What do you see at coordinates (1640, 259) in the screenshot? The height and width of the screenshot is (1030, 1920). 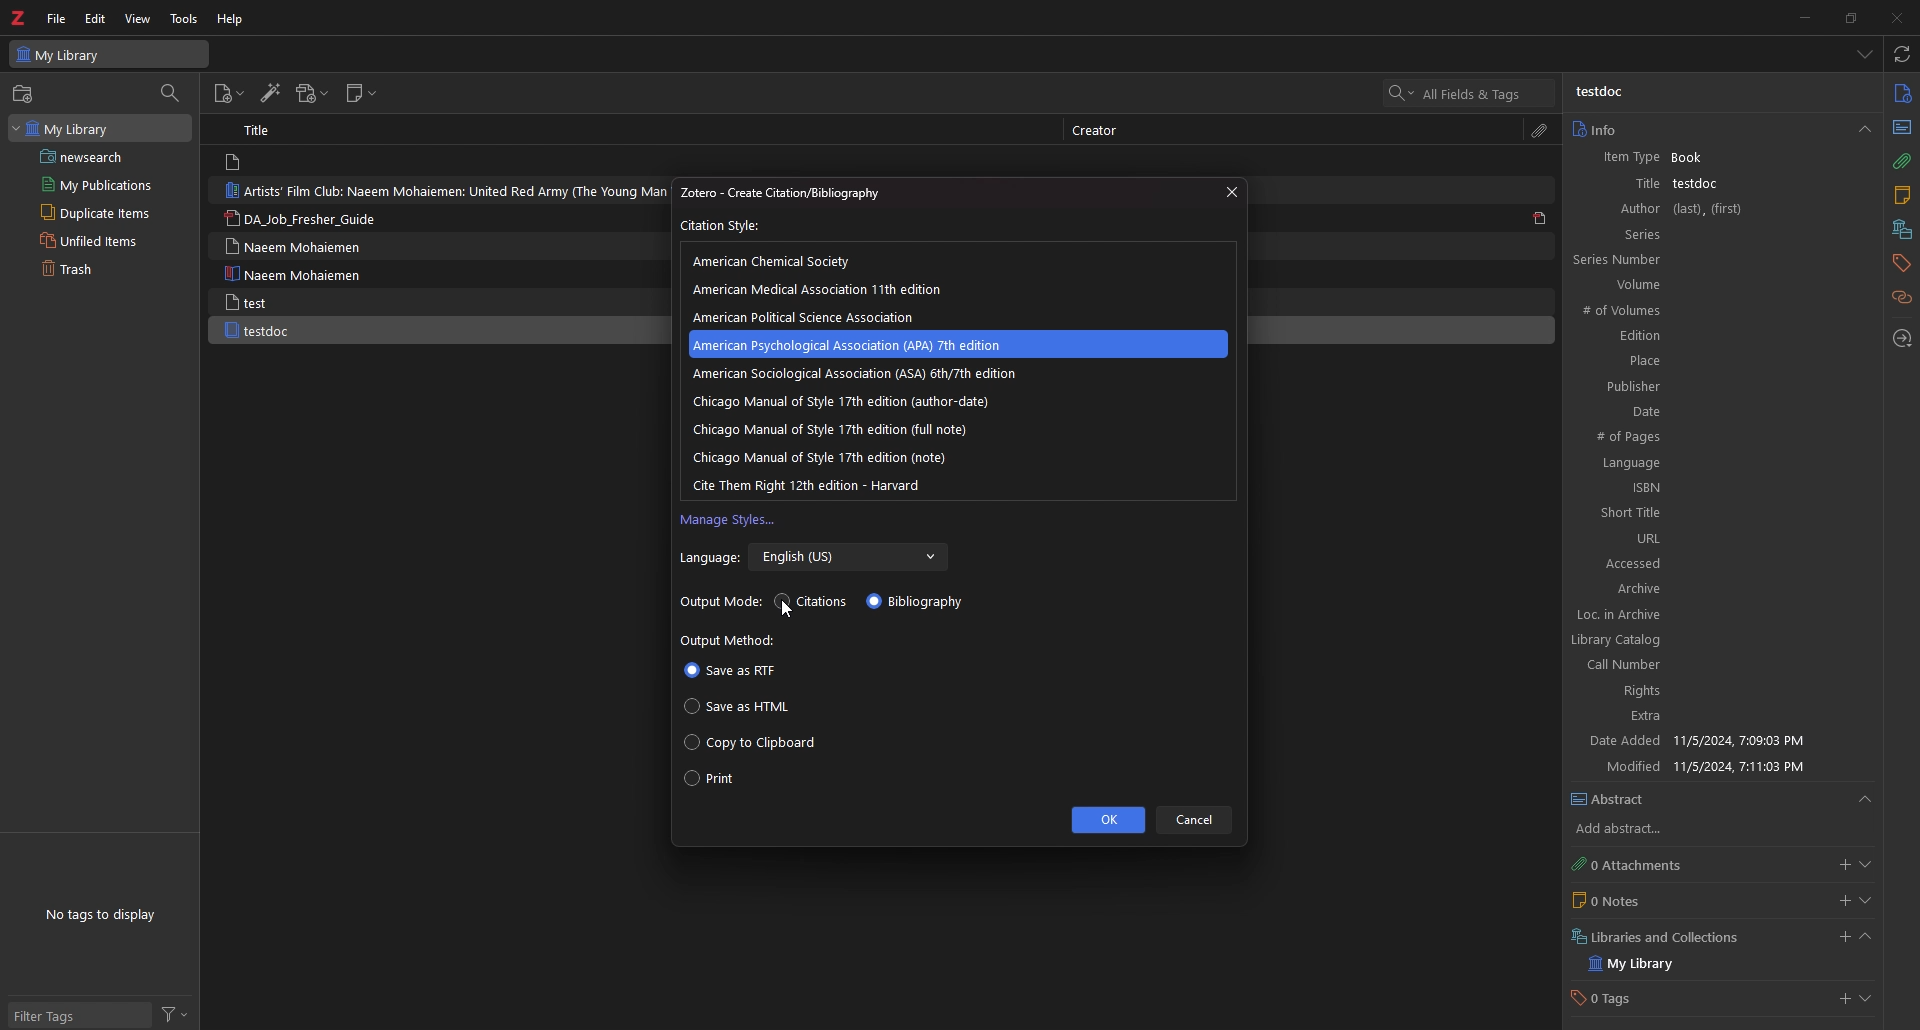 I see `series number` at bounding box center [1640, 259].